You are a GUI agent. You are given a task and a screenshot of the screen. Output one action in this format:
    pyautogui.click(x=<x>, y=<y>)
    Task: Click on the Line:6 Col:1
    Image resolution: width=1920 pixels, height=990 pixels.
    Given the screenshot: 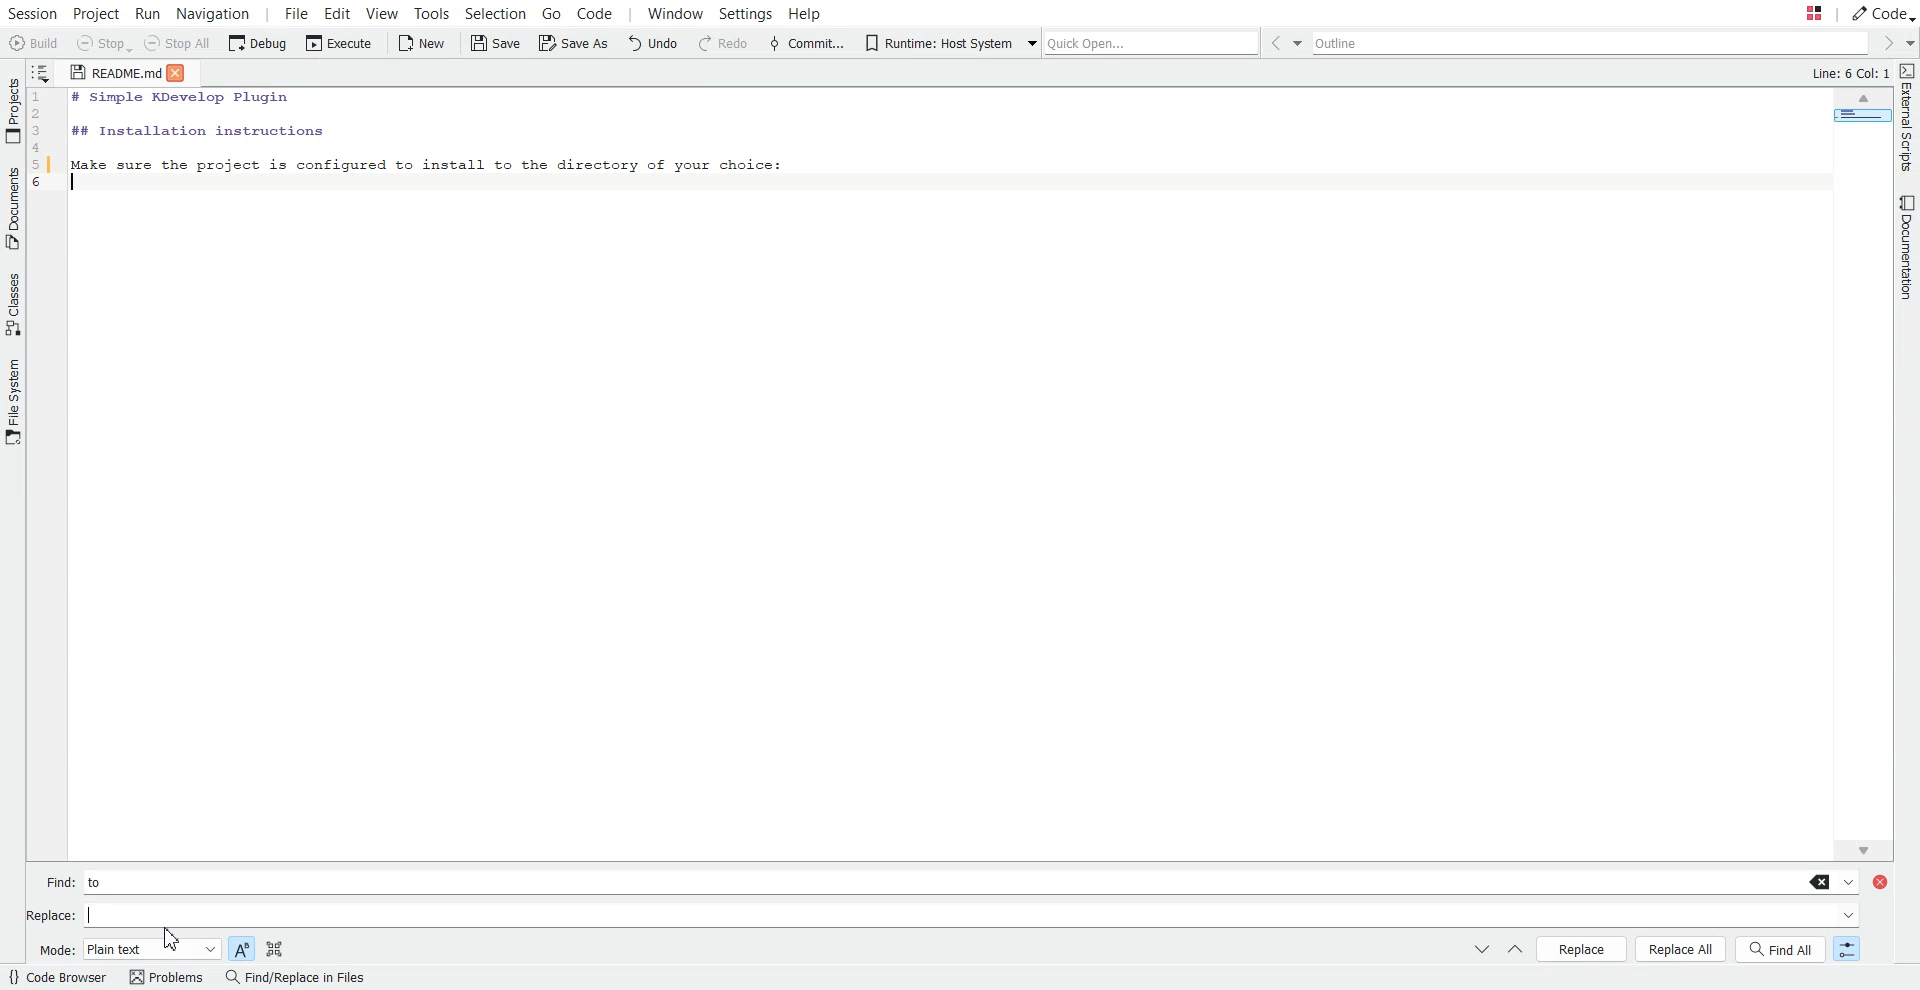 What is the action you would take?
    pyautogui.click(x=1847, y=74)
    